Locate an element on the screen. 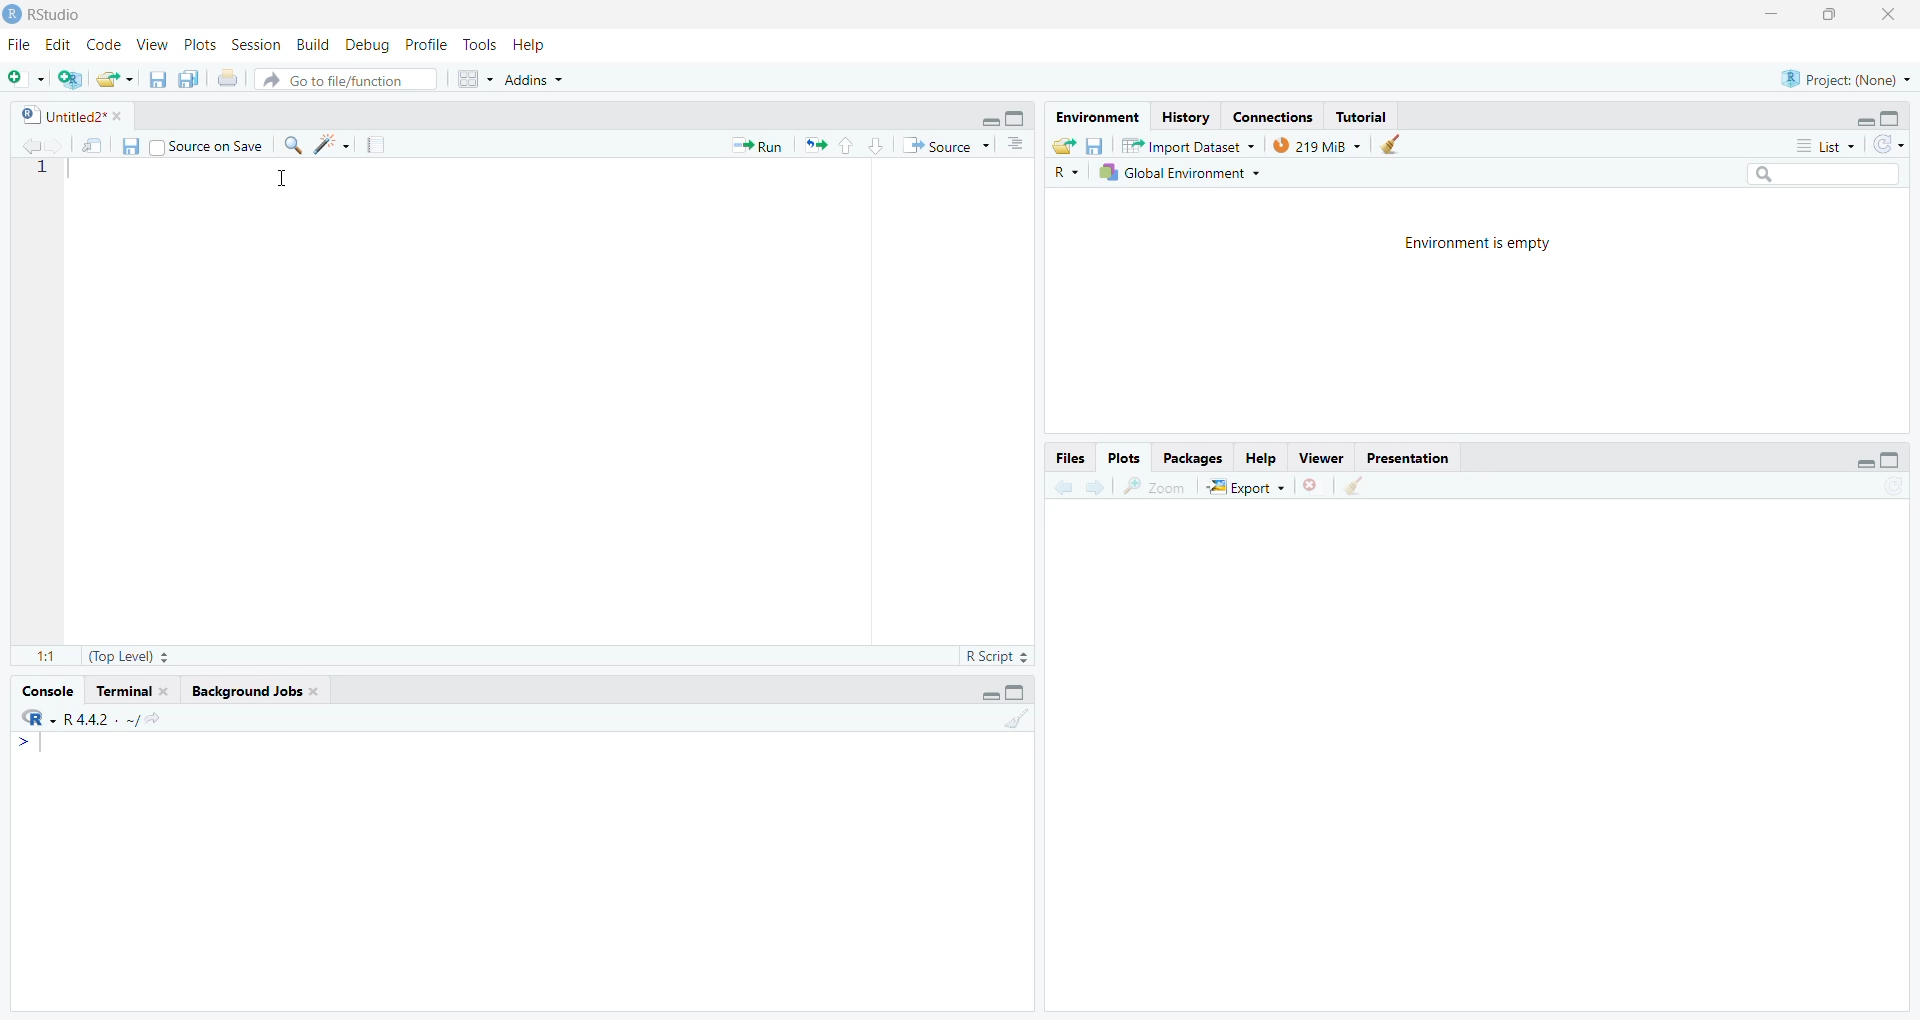 The image size is (1920, 1020). Tutorial is located at coordinates (1360, 116).